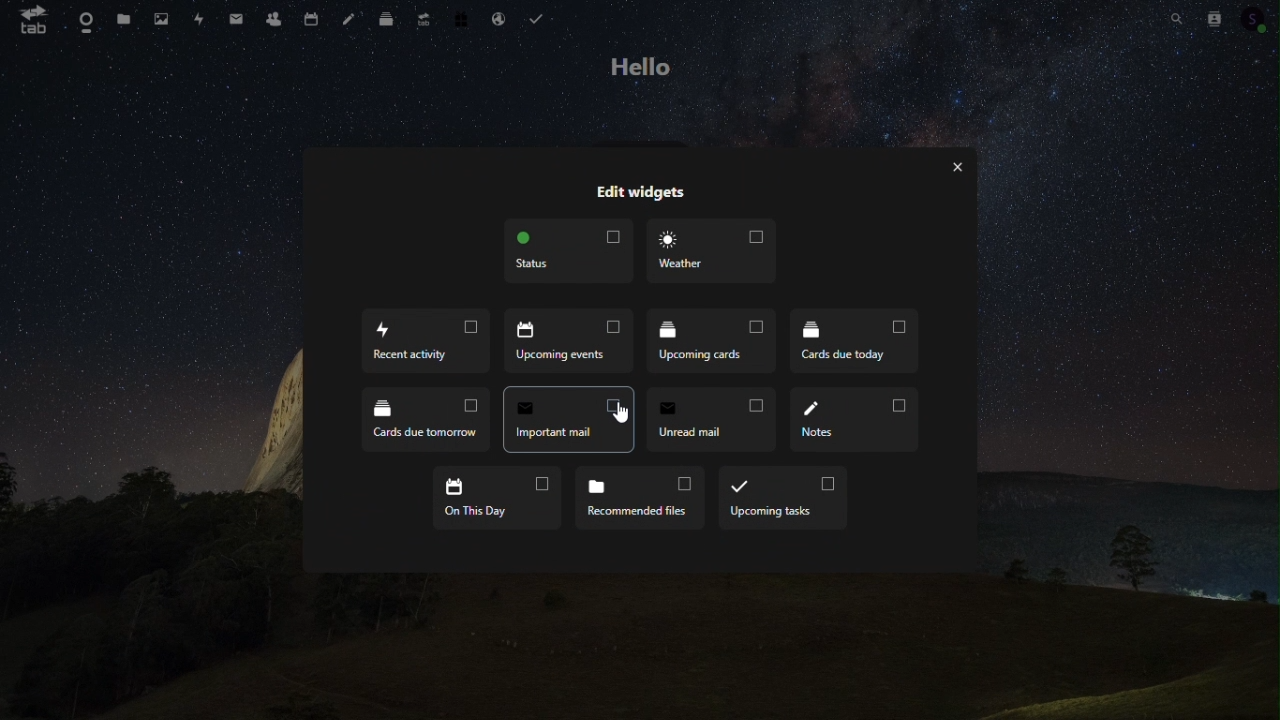 The height and width of the screenshot is (720, 1280). What do you see at coordinates (82, 19) in the screenshot?
I see `Dashboard` at bounding box center [82, 19].